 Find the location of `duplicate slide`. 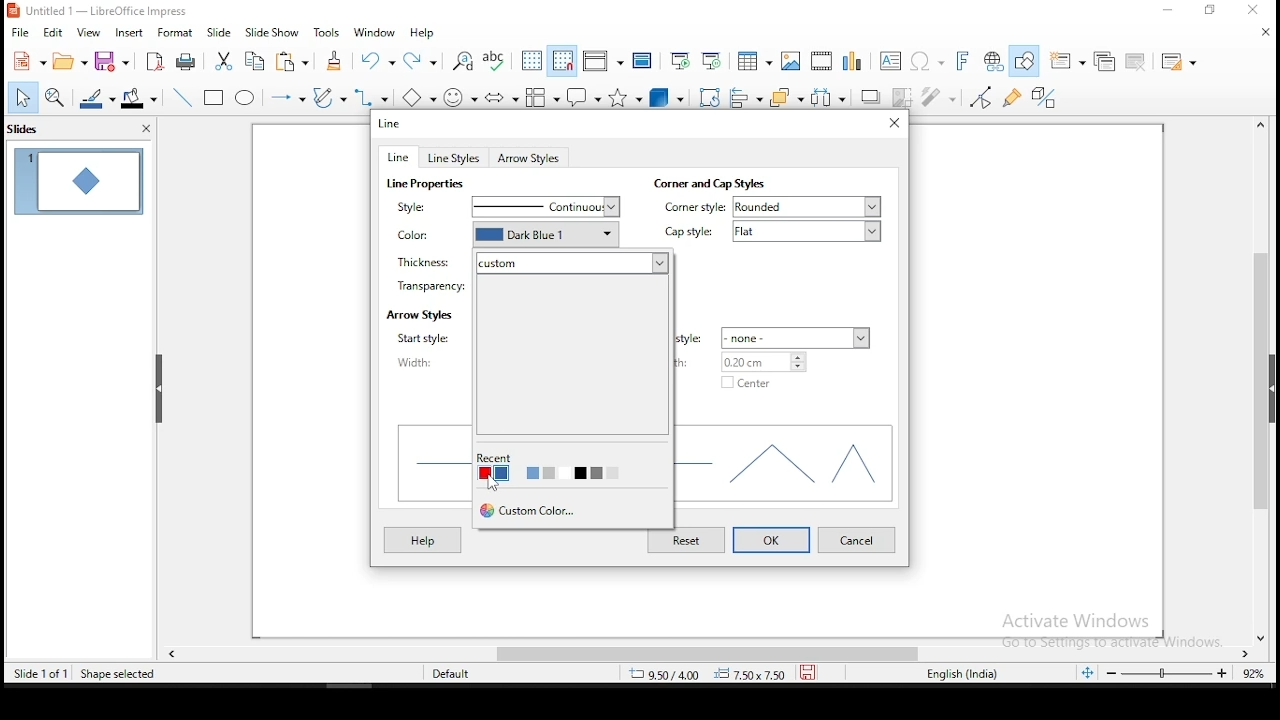

duplicate slide is located at coordinates (1100, 62).